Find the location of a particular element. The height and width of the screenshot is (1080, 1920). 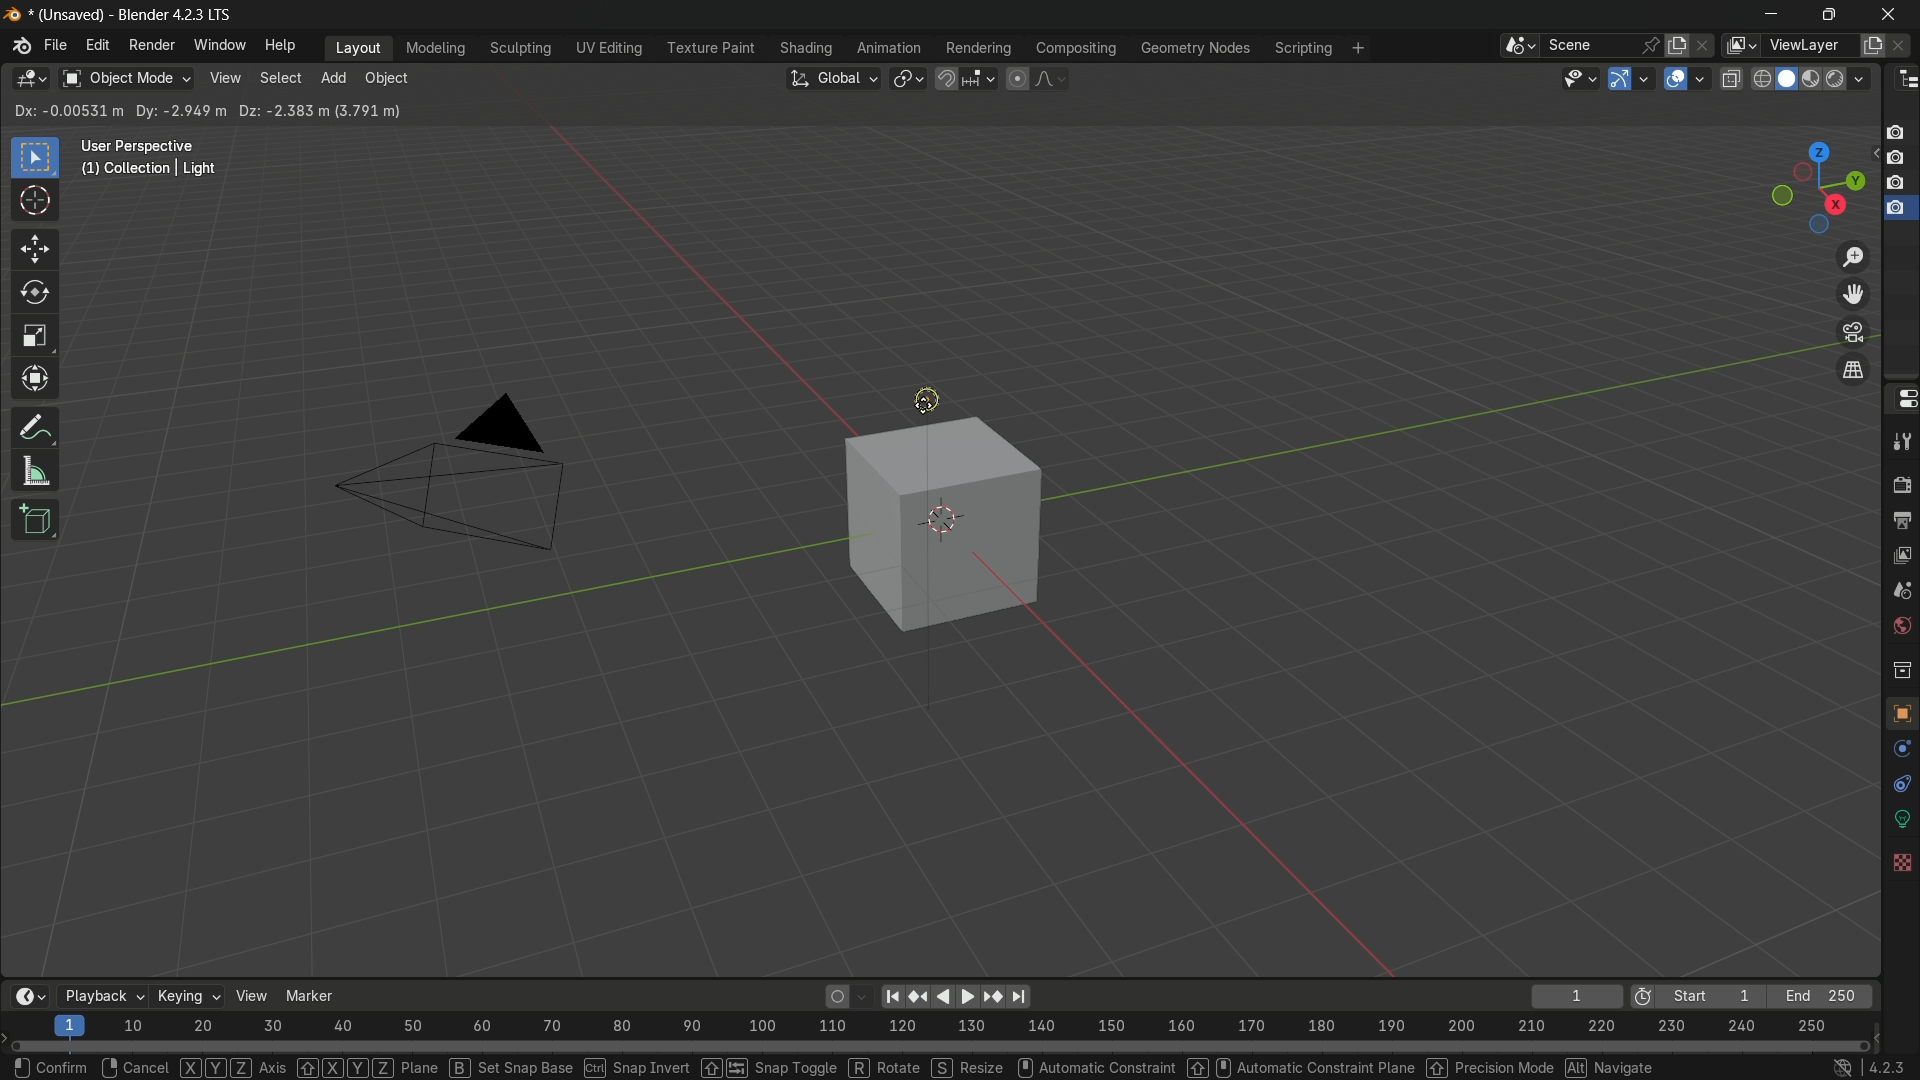

shading menu is located at coordinates (808, 48).